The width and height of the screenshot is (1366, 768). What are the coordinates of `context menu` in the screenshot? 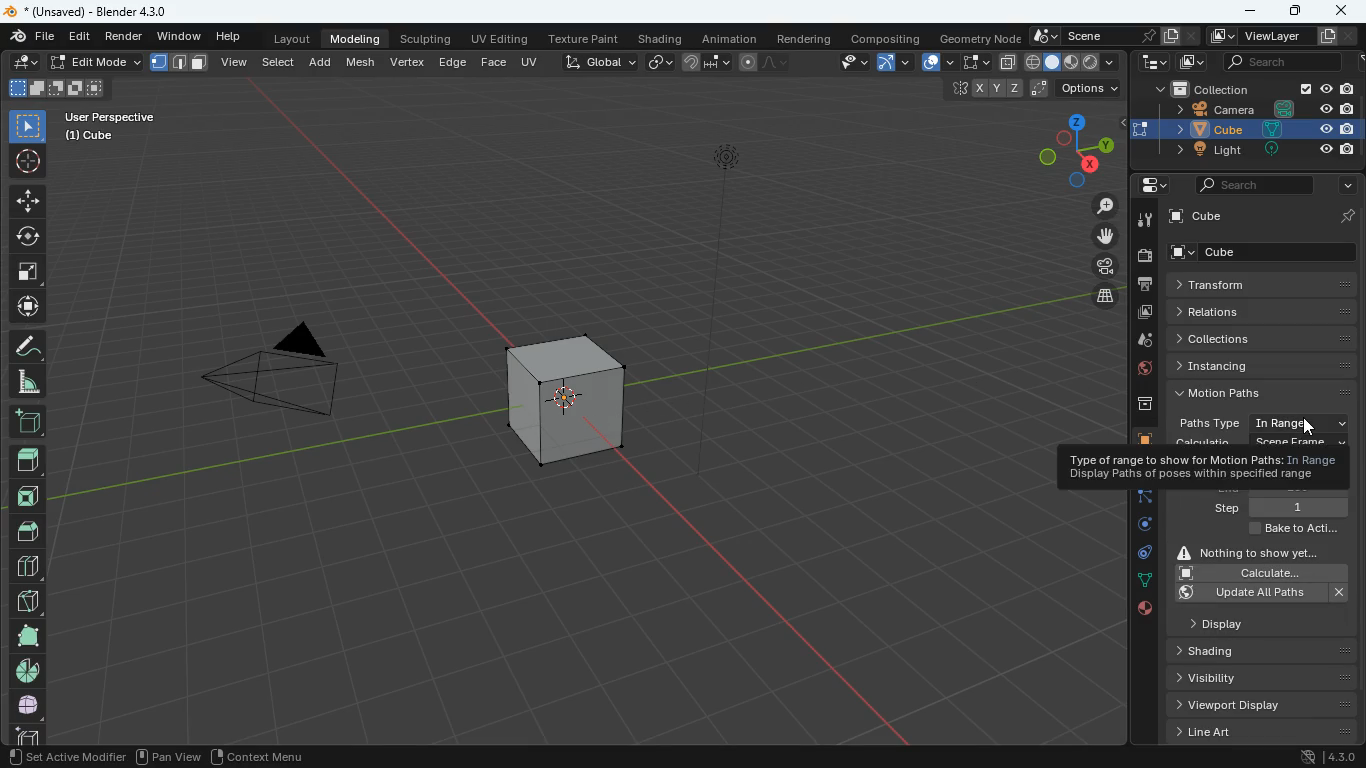 It's located at (259, 756).